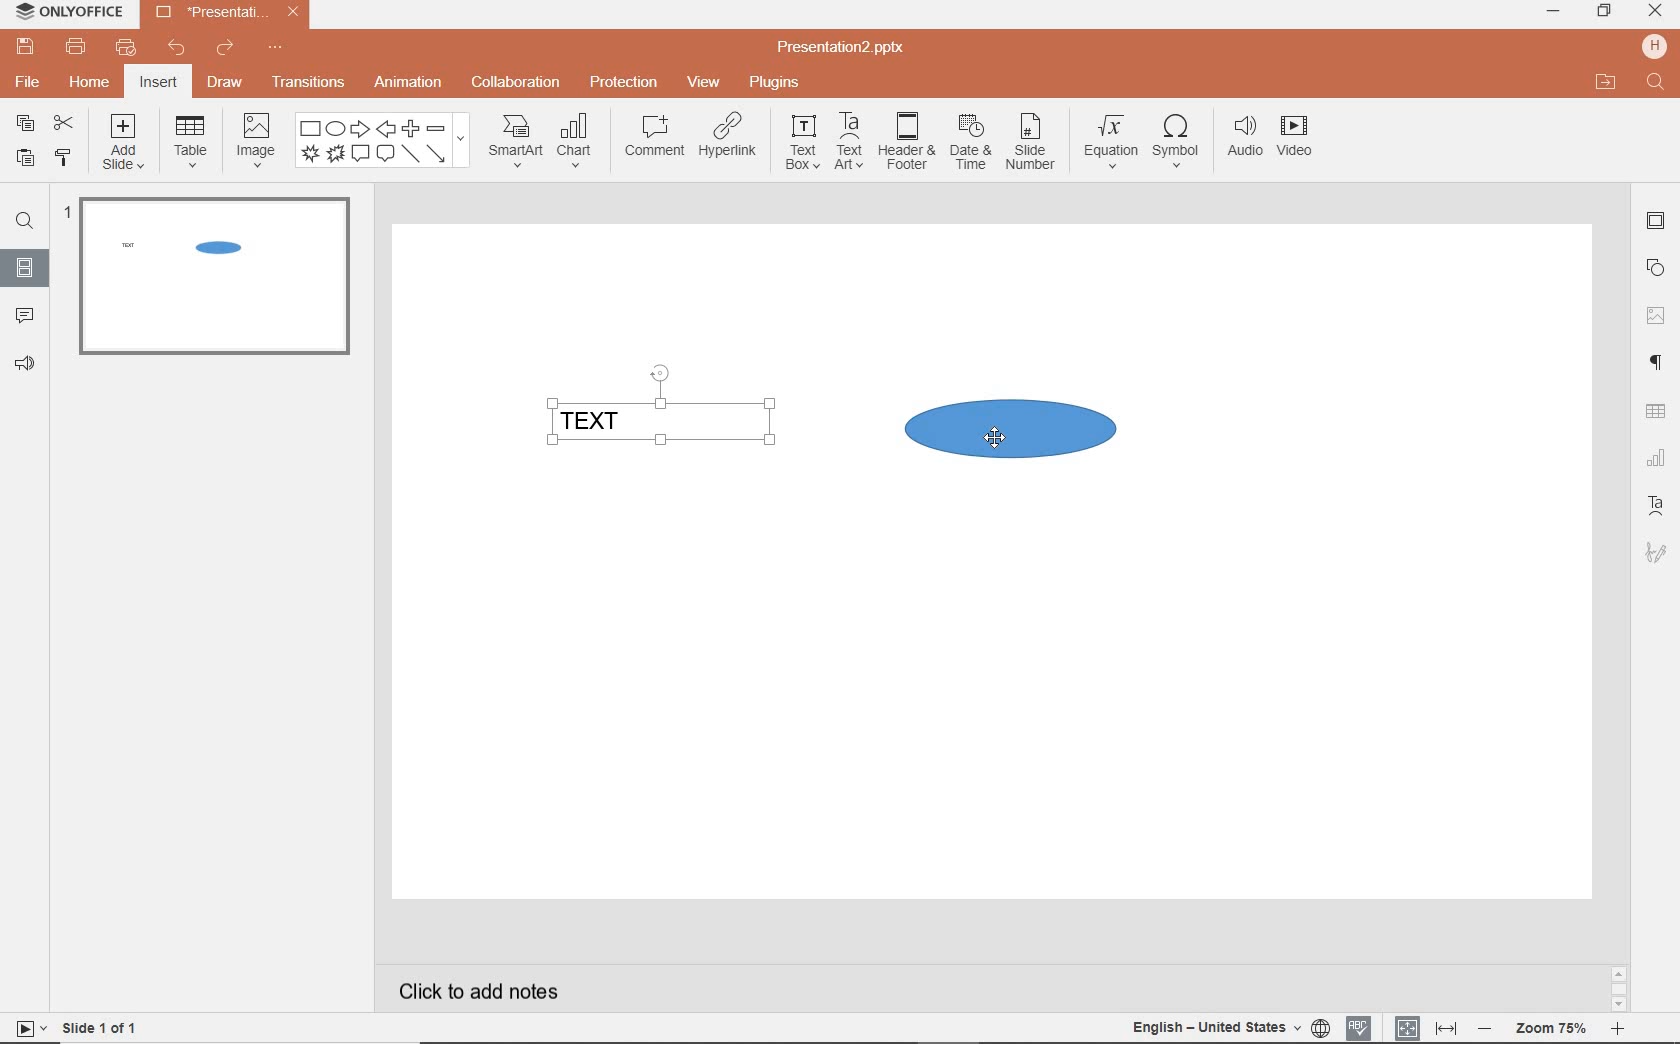  Describe the element at coordinates (1656, 412) in the screenshot. I see `TABLE SETTINGS` at that location.